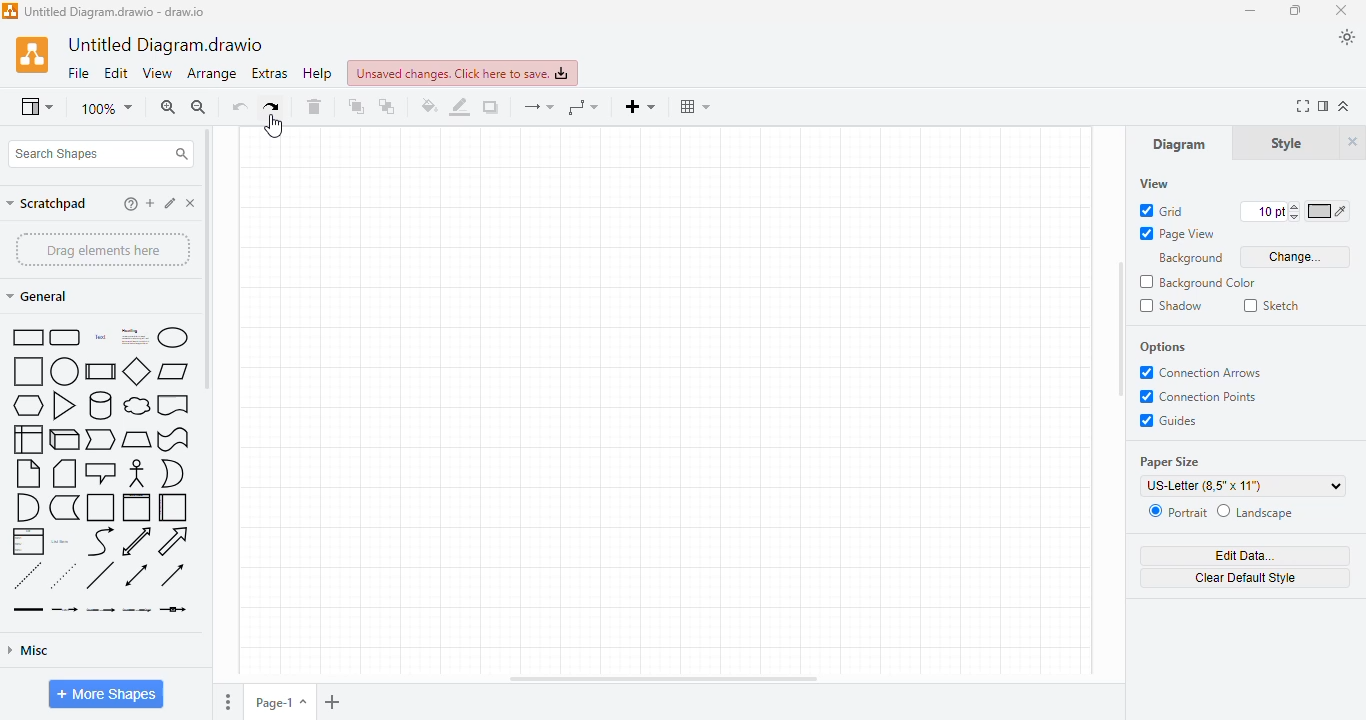 The image size is (1366, 720). What do you see at coordinates (1200, 397) in the screenshot?
I see `connection points` at bounding box center [1200, 397].